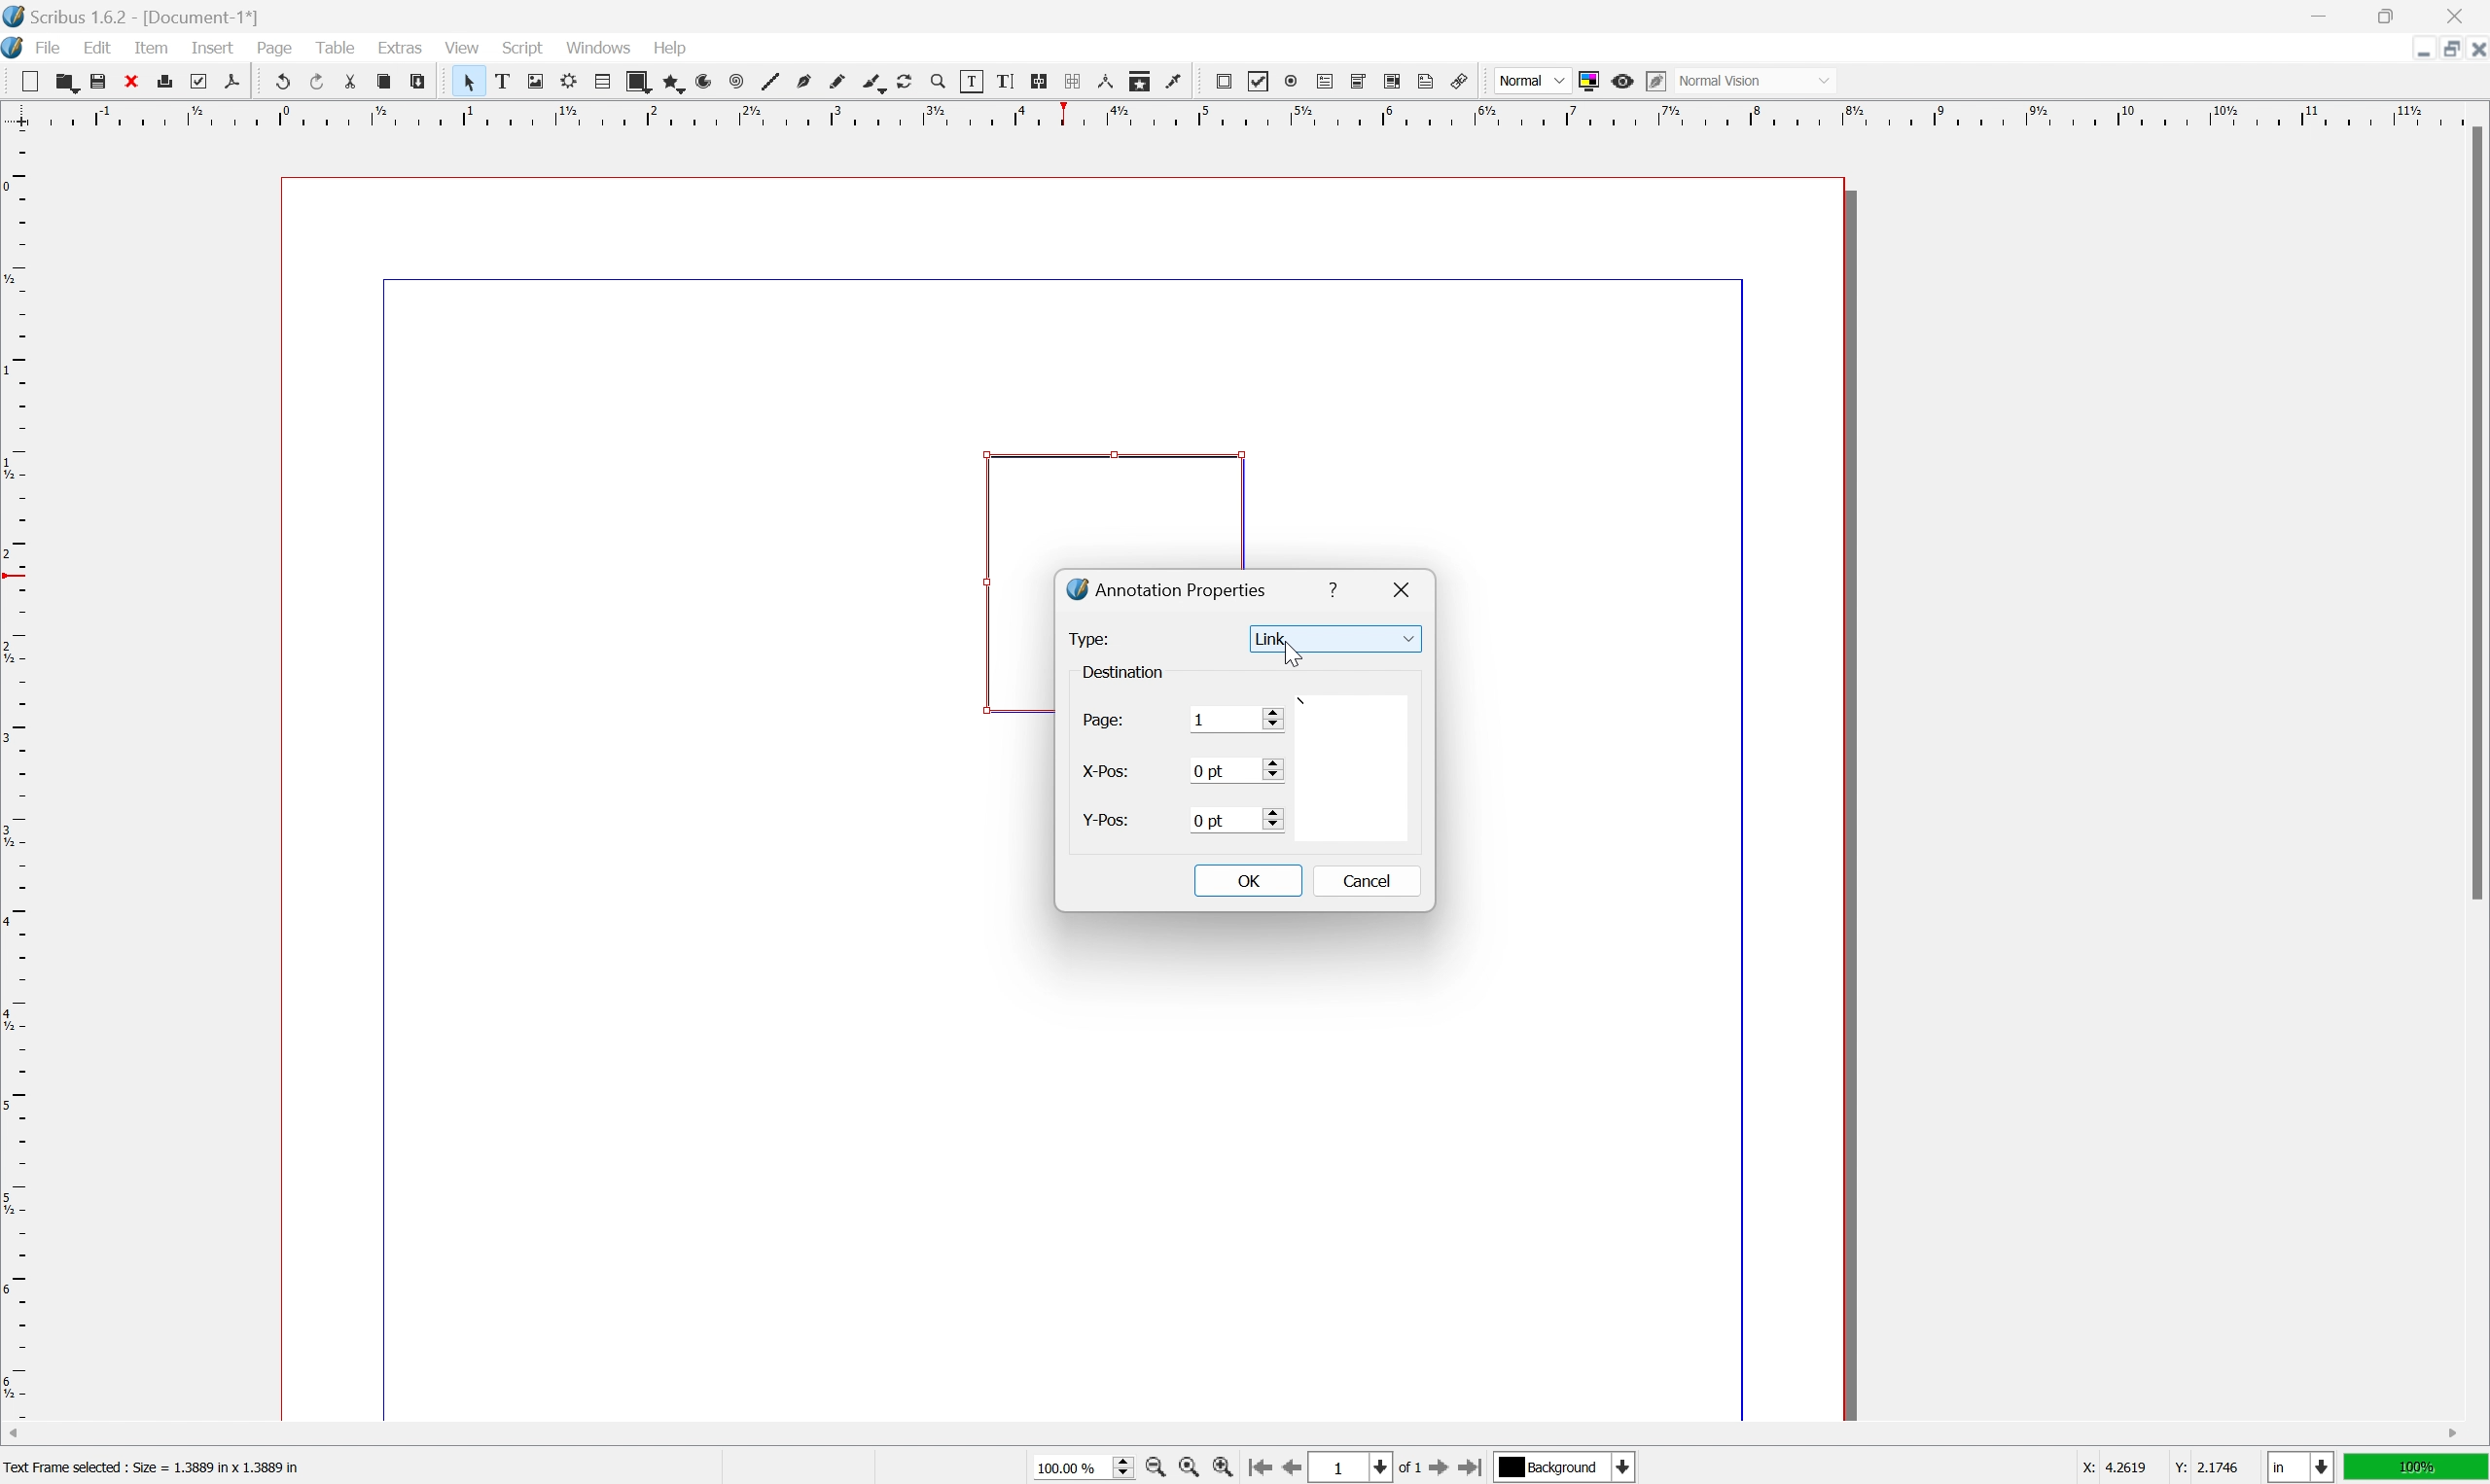 This screenshot has height=1484, width=2490. I want to click on redo, so click(316, 79).